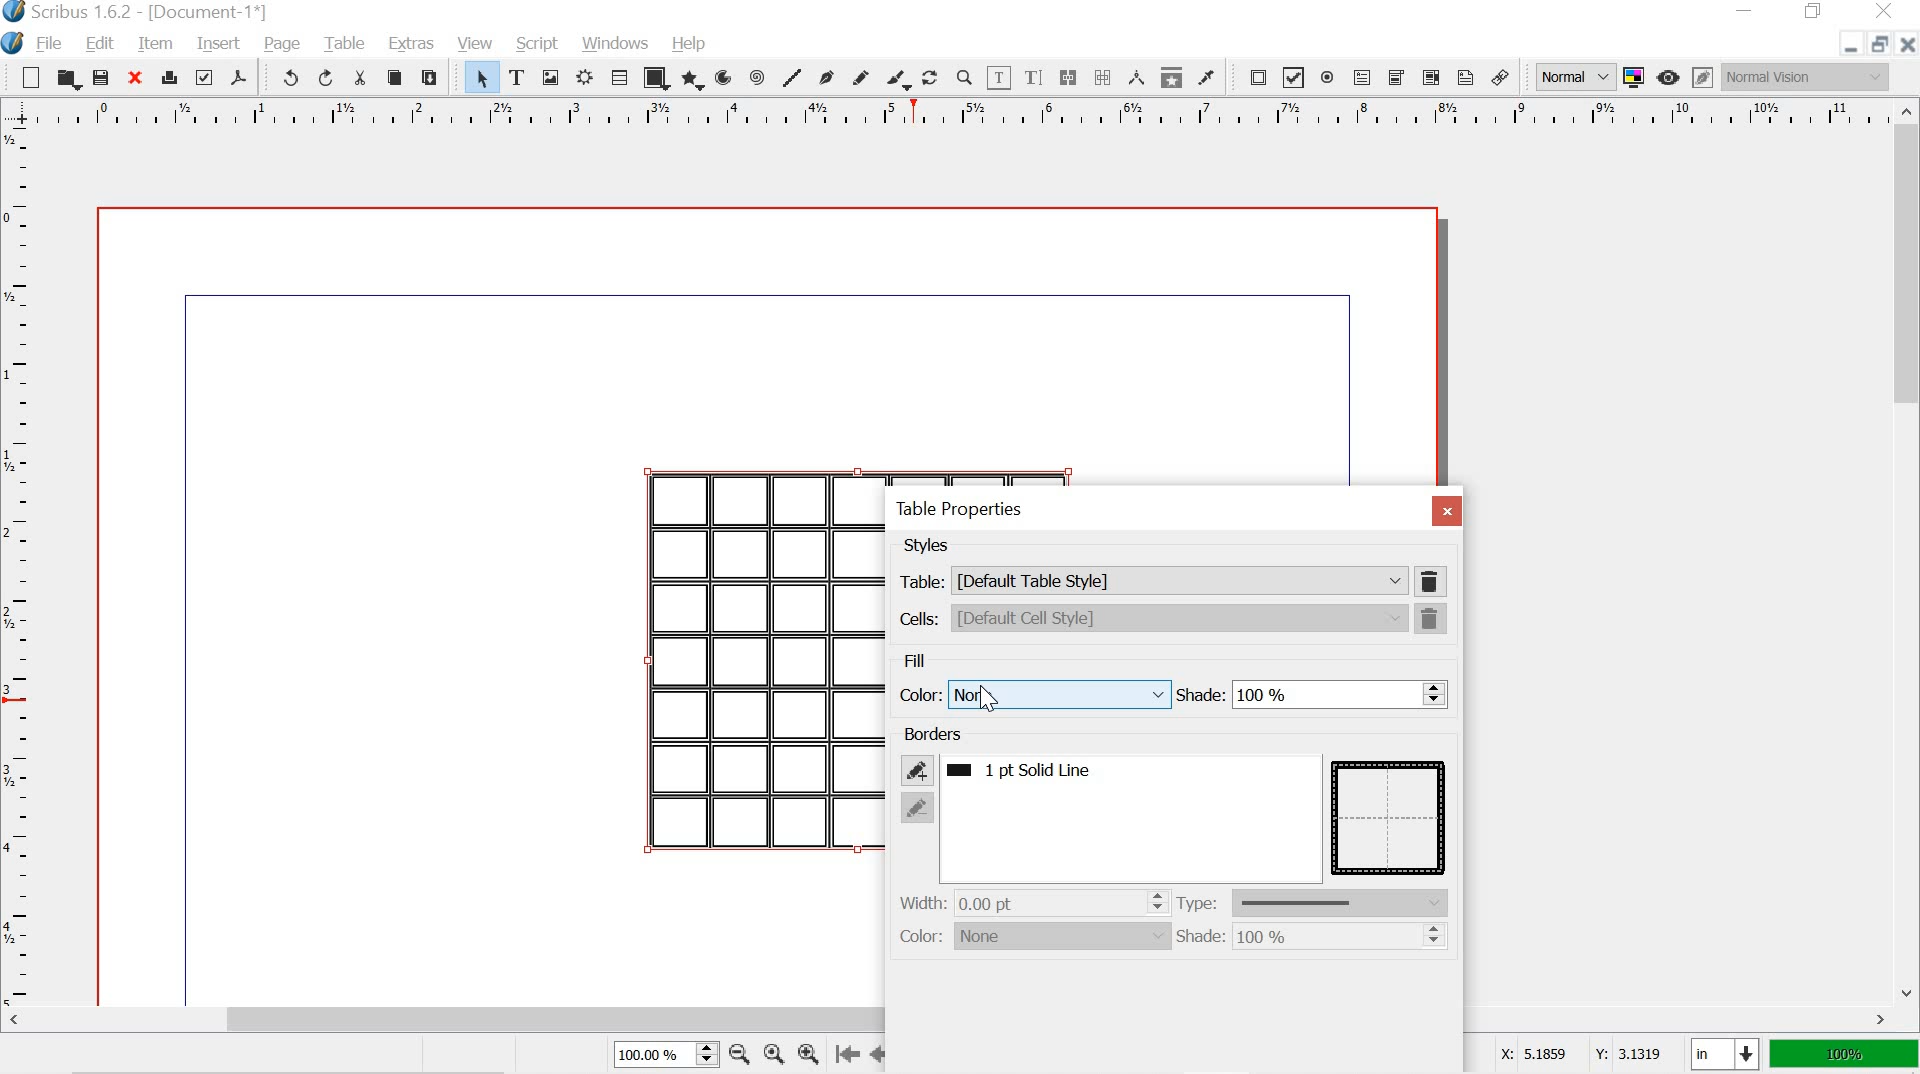  I want to click on zoom in or zoom out, so click(962, 76).